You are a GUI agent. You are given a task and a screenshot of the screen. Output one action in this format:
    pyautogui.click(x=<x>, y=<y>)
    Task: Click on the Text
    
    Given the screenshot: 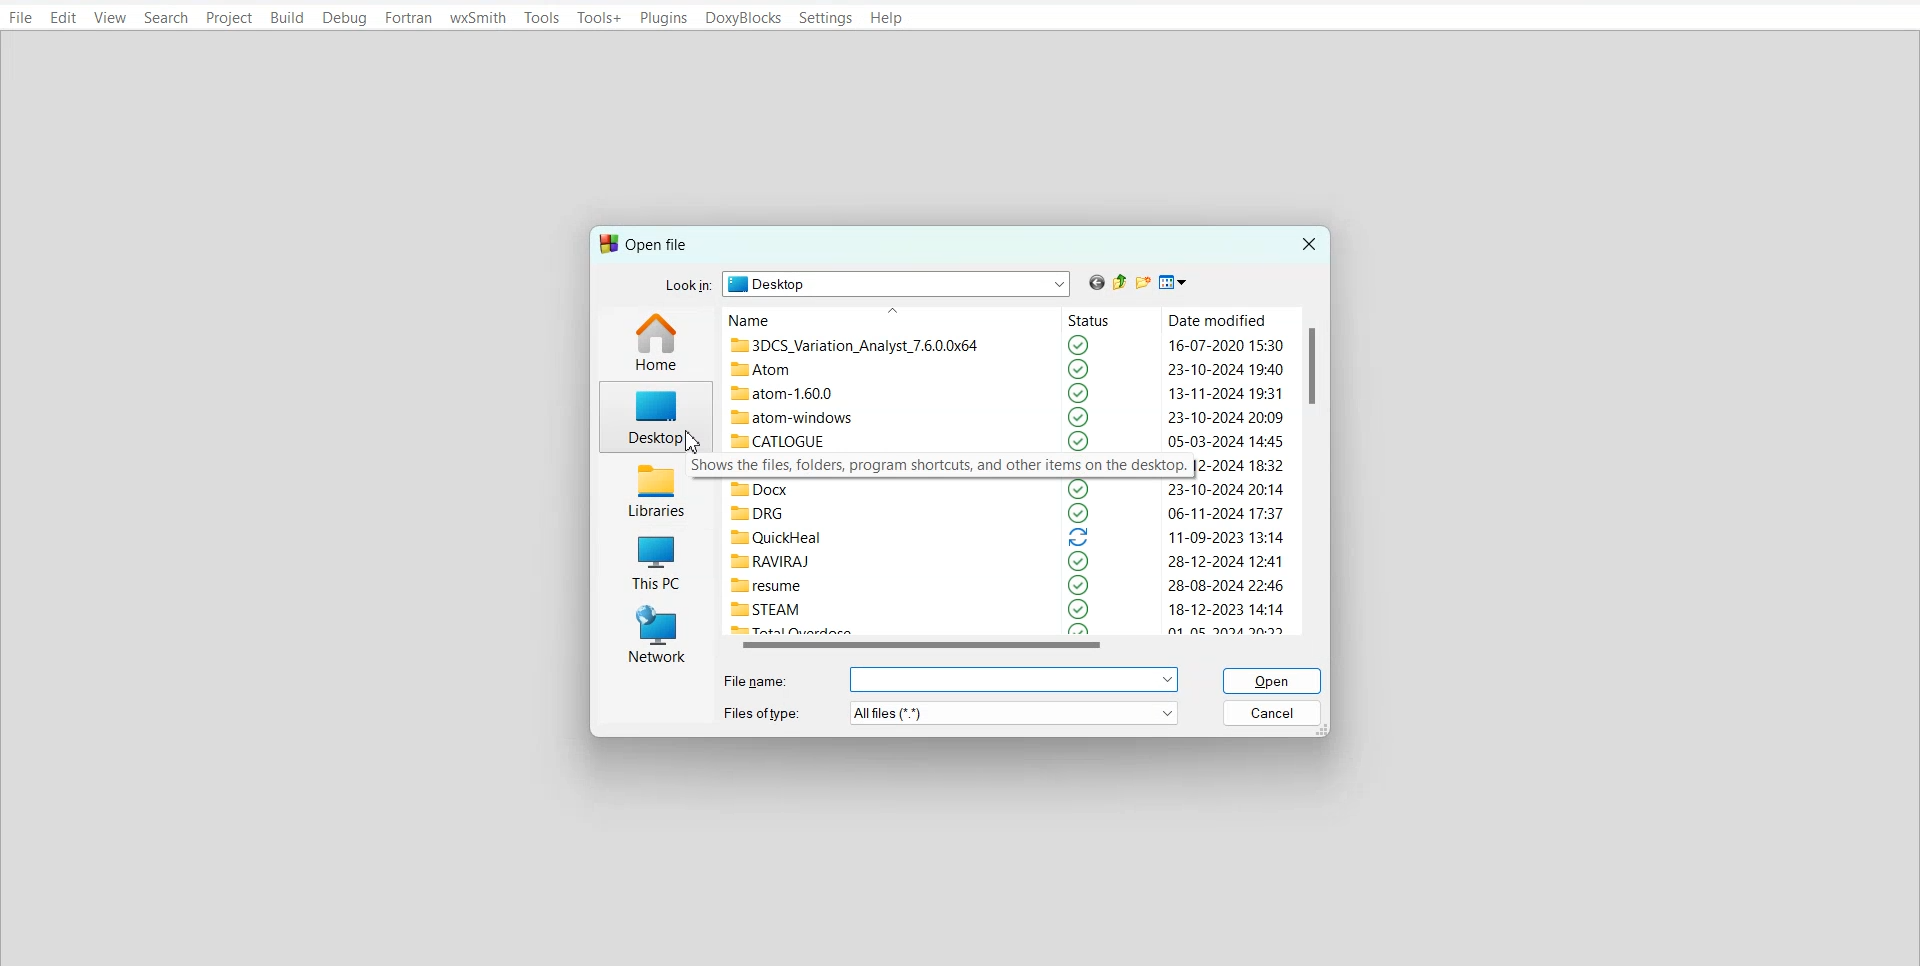 What is the action you would take?
    pyautogui.click(x=647, y=244)
    